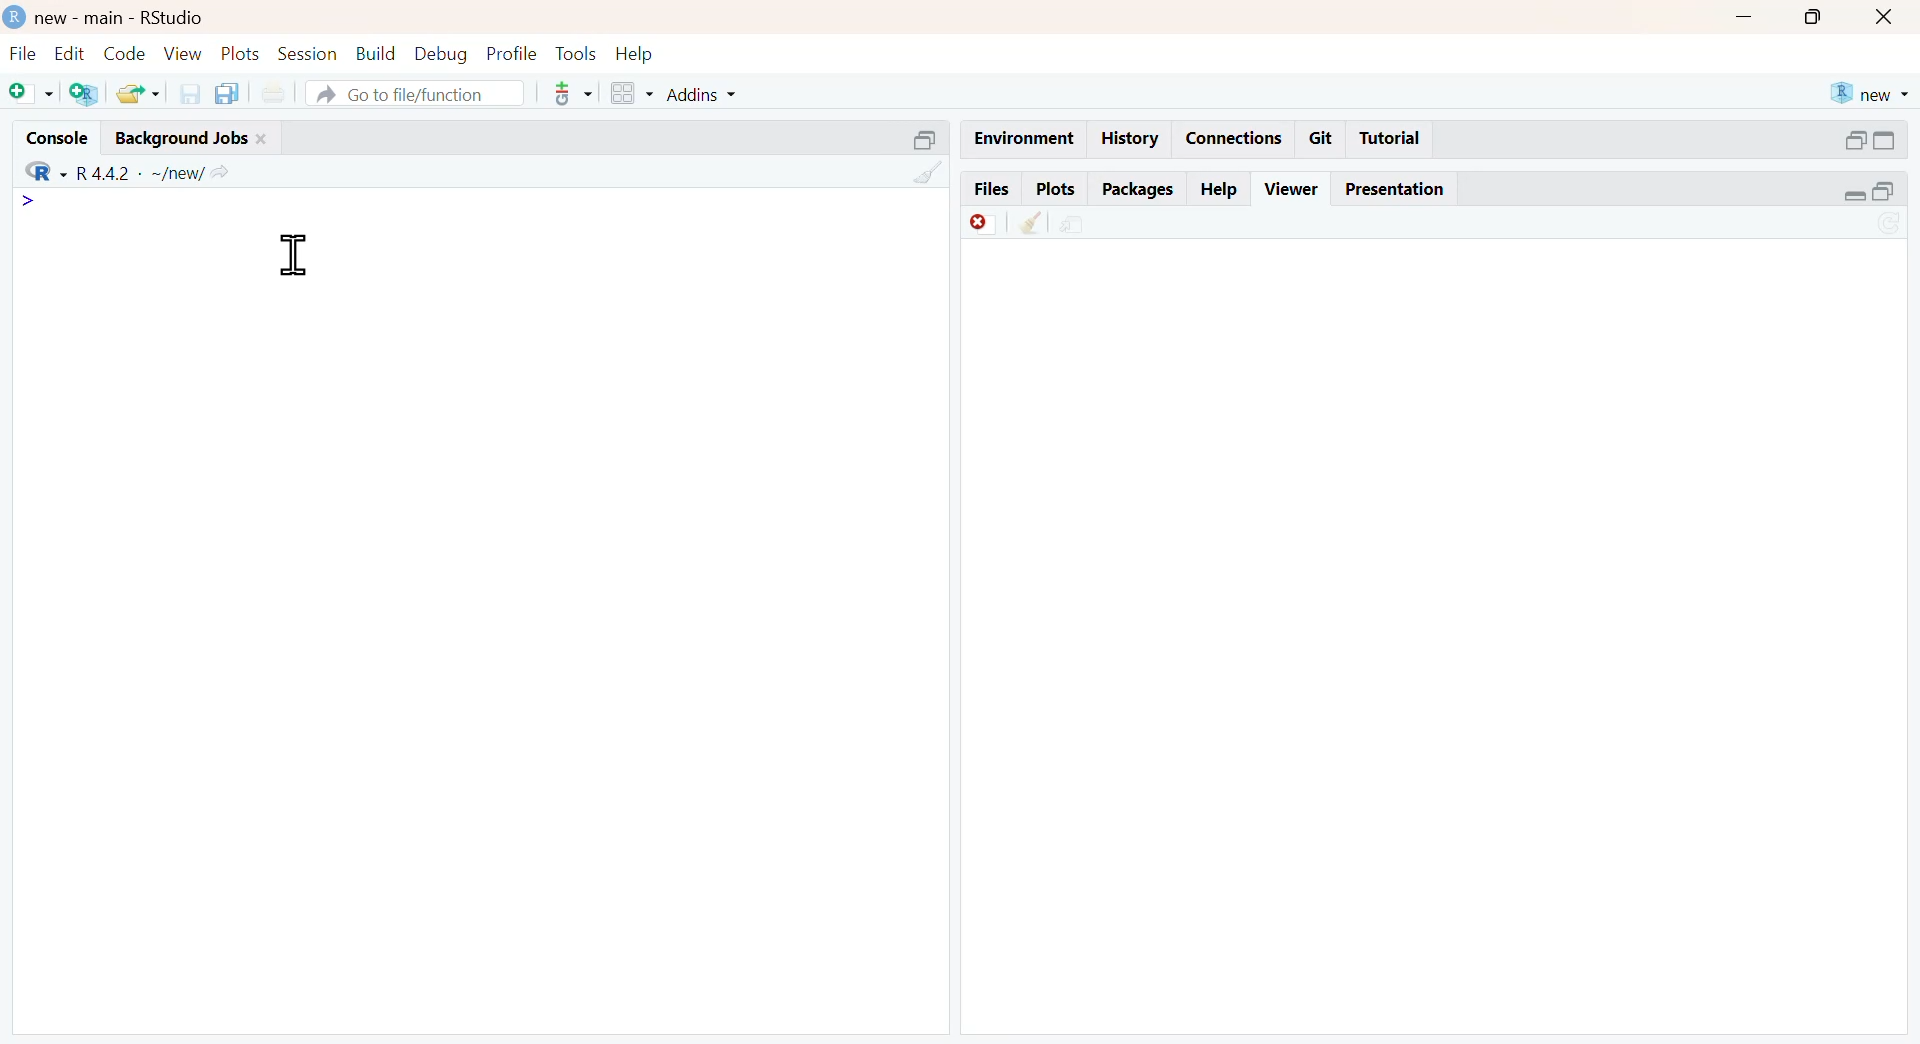  What do you see at coordinates (417, 92) in the screenshot?
I see `go to file/function` at bounding box center [417, 92].